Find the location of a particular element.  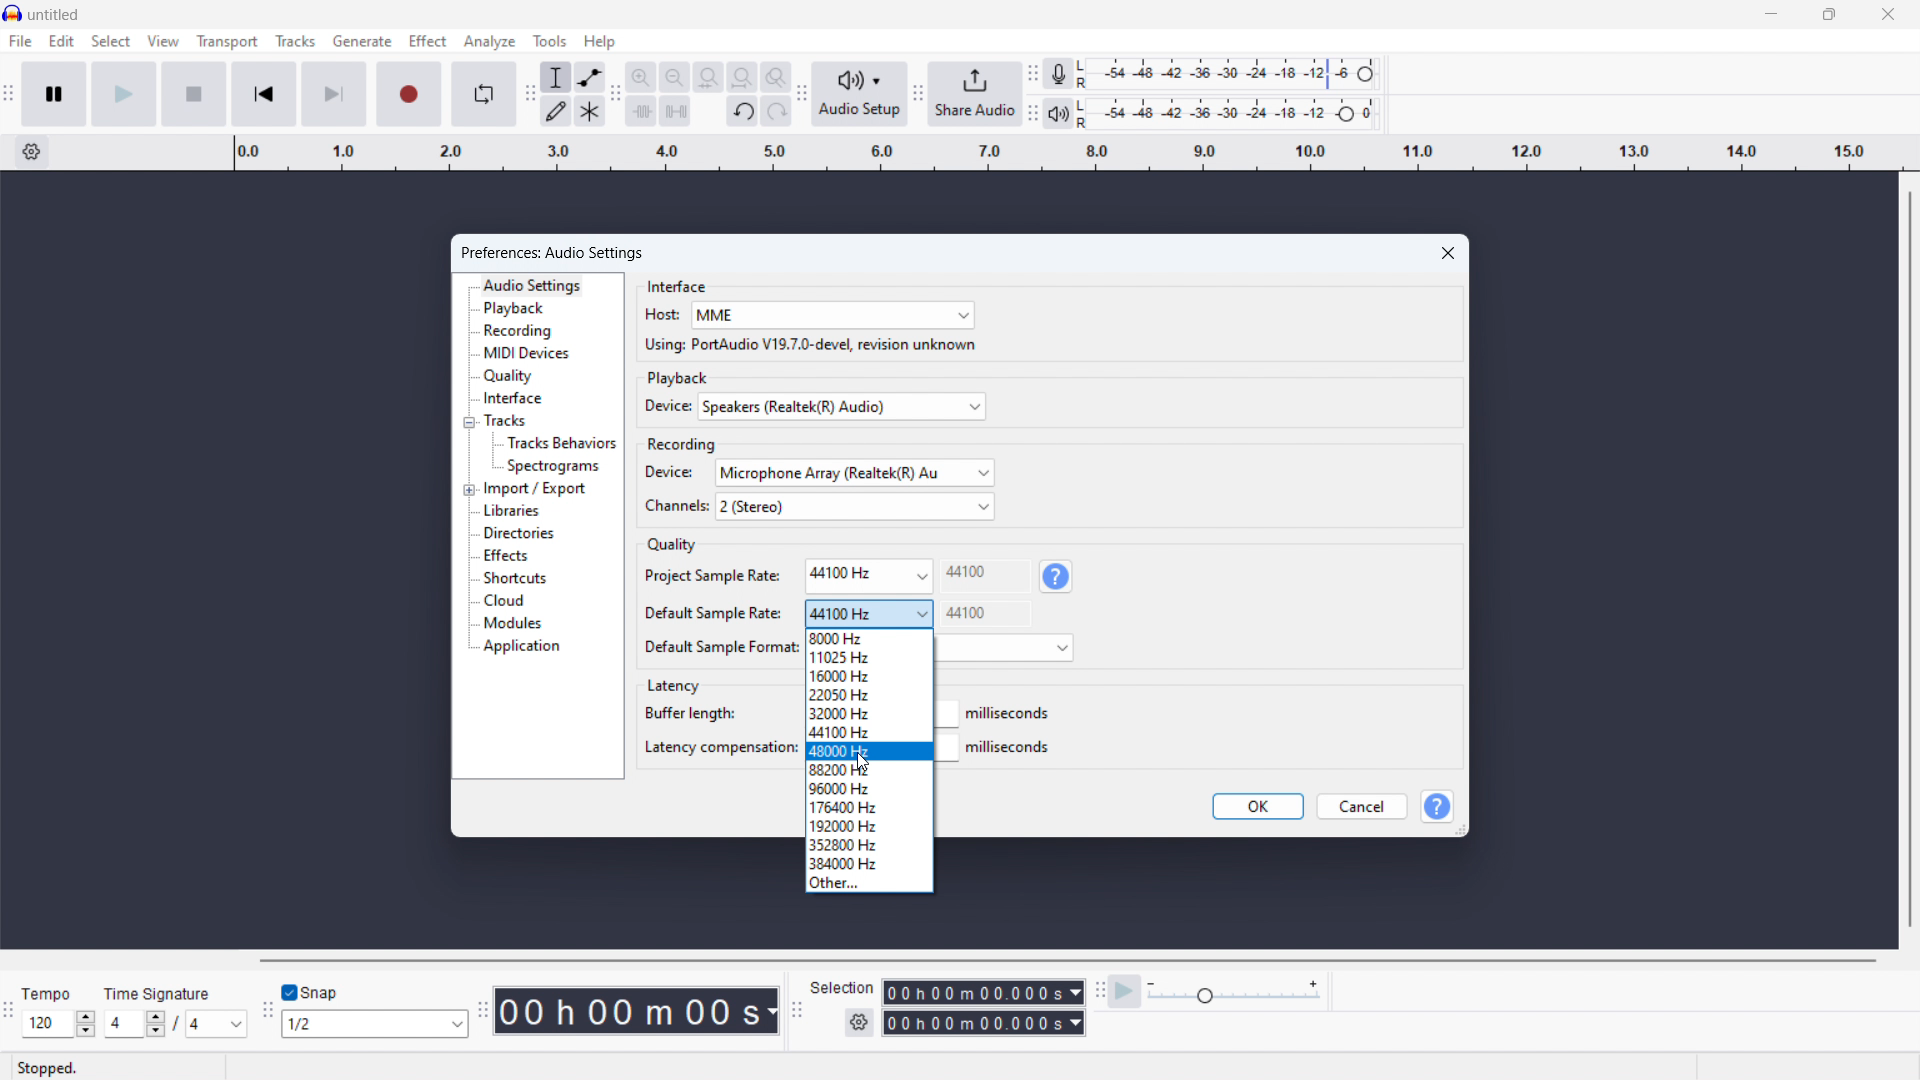

playback meter toolbar is located at coordinates (1032, 114).